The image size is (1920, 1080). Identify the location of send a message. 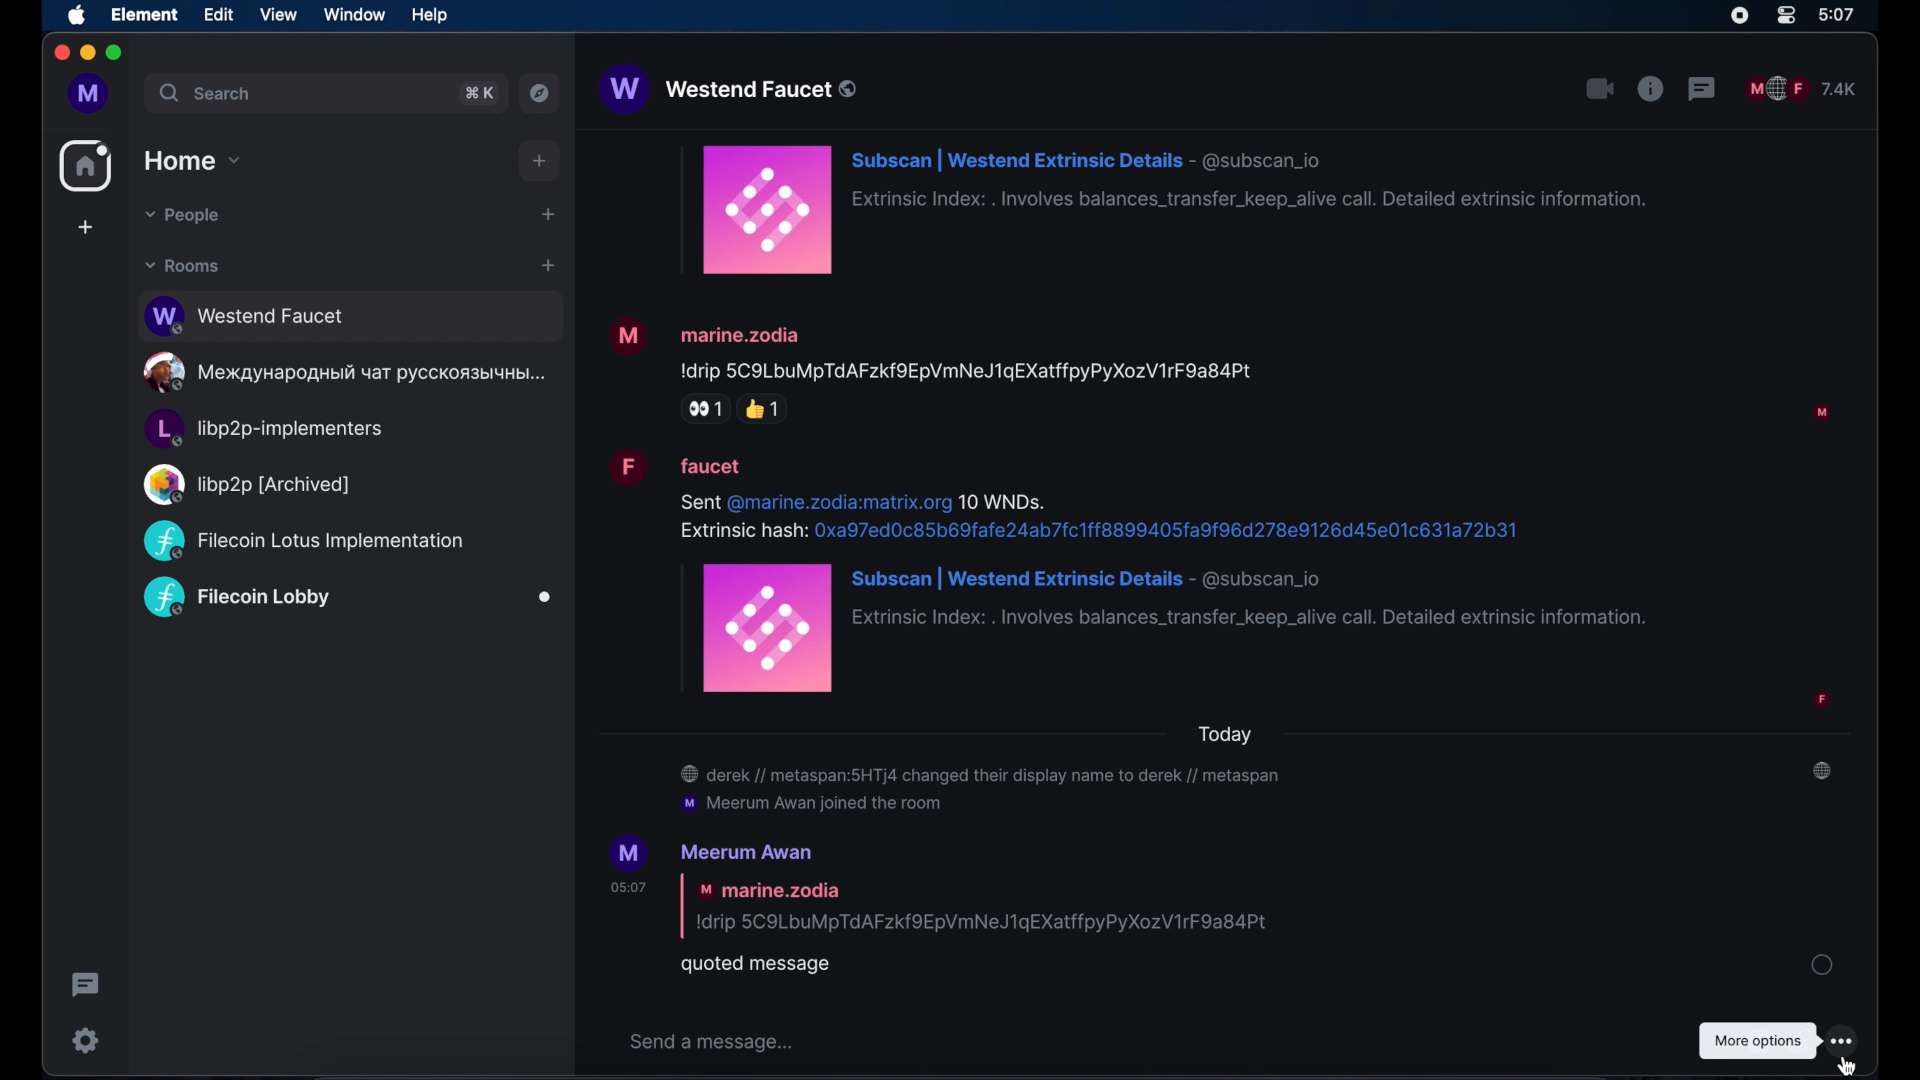
(714, 1042).